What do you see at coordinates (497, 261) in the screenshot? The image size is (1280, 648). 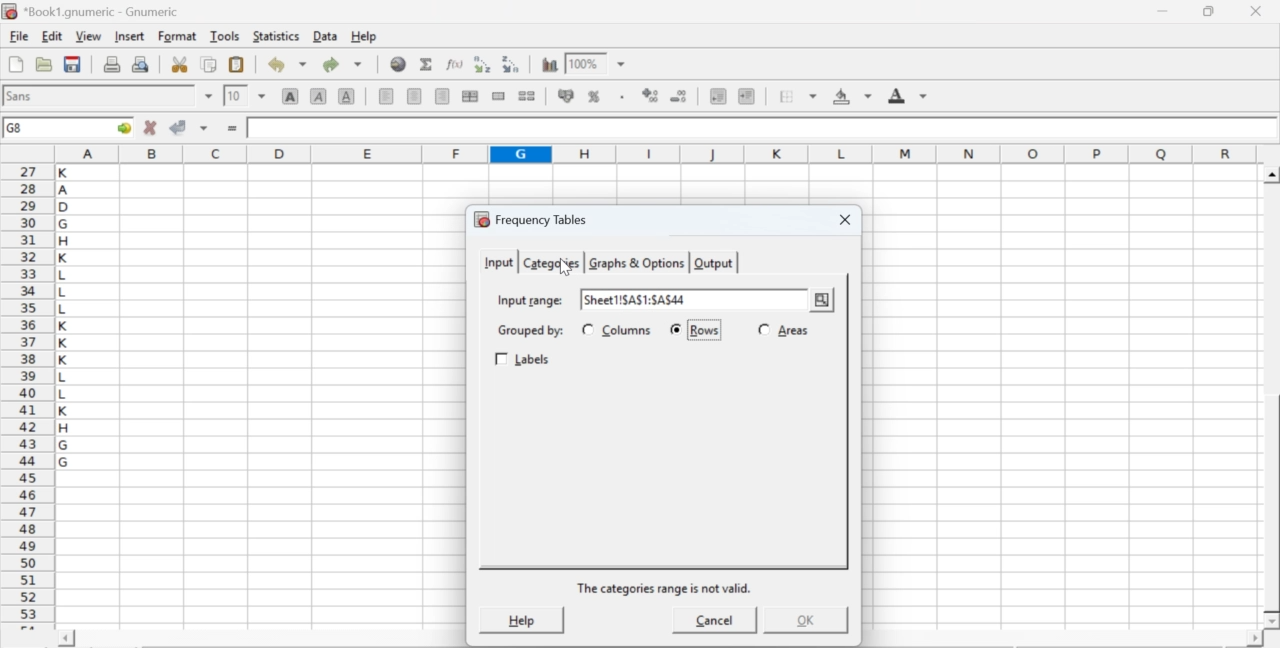 I see `input` at bounding box center [497, 261].